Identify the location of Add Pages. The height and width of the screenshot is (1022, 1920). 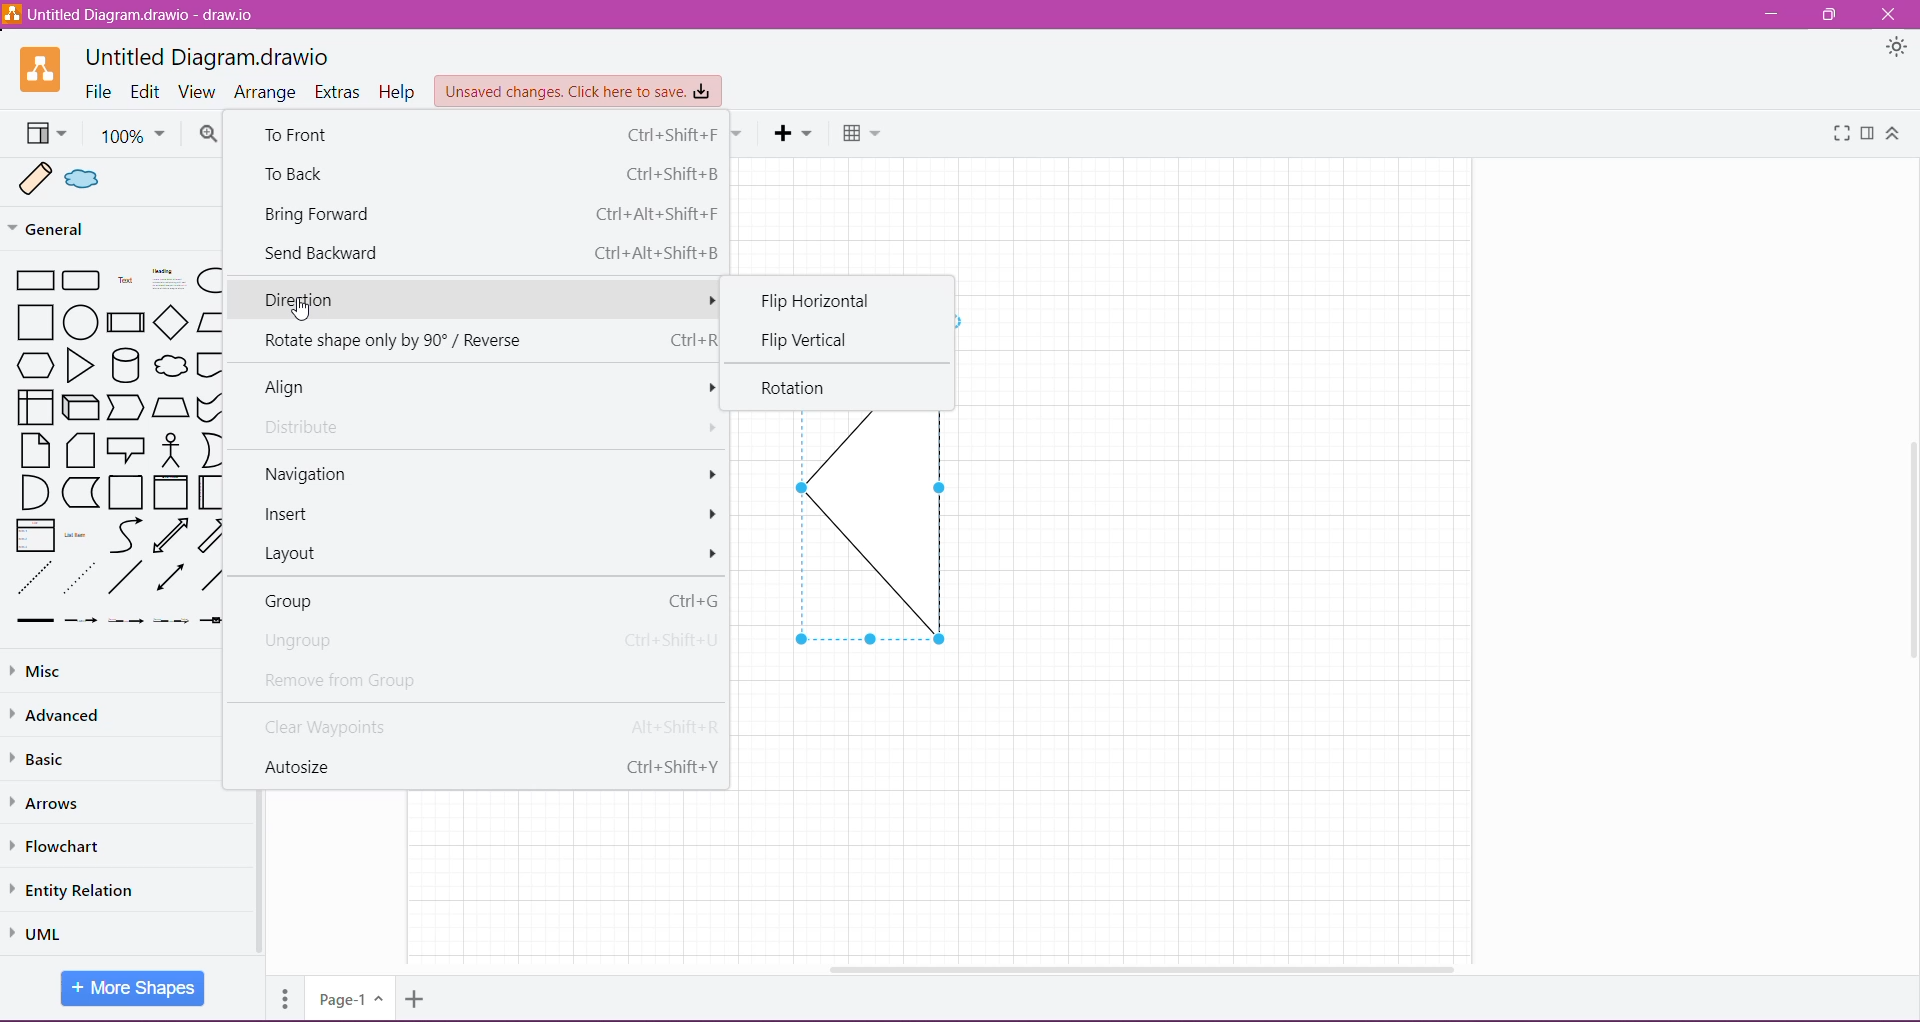
(415, 999).